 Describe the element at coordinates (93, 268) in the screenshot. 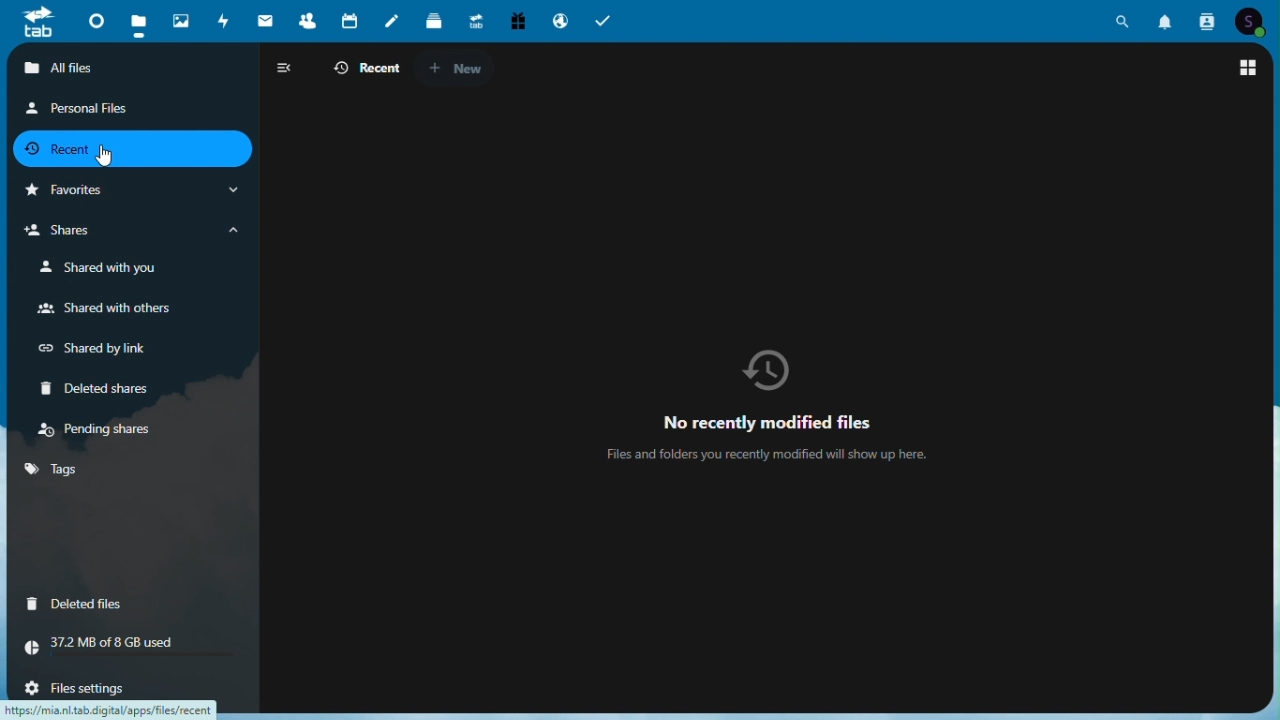

I see `Shared with you shares` at that location.